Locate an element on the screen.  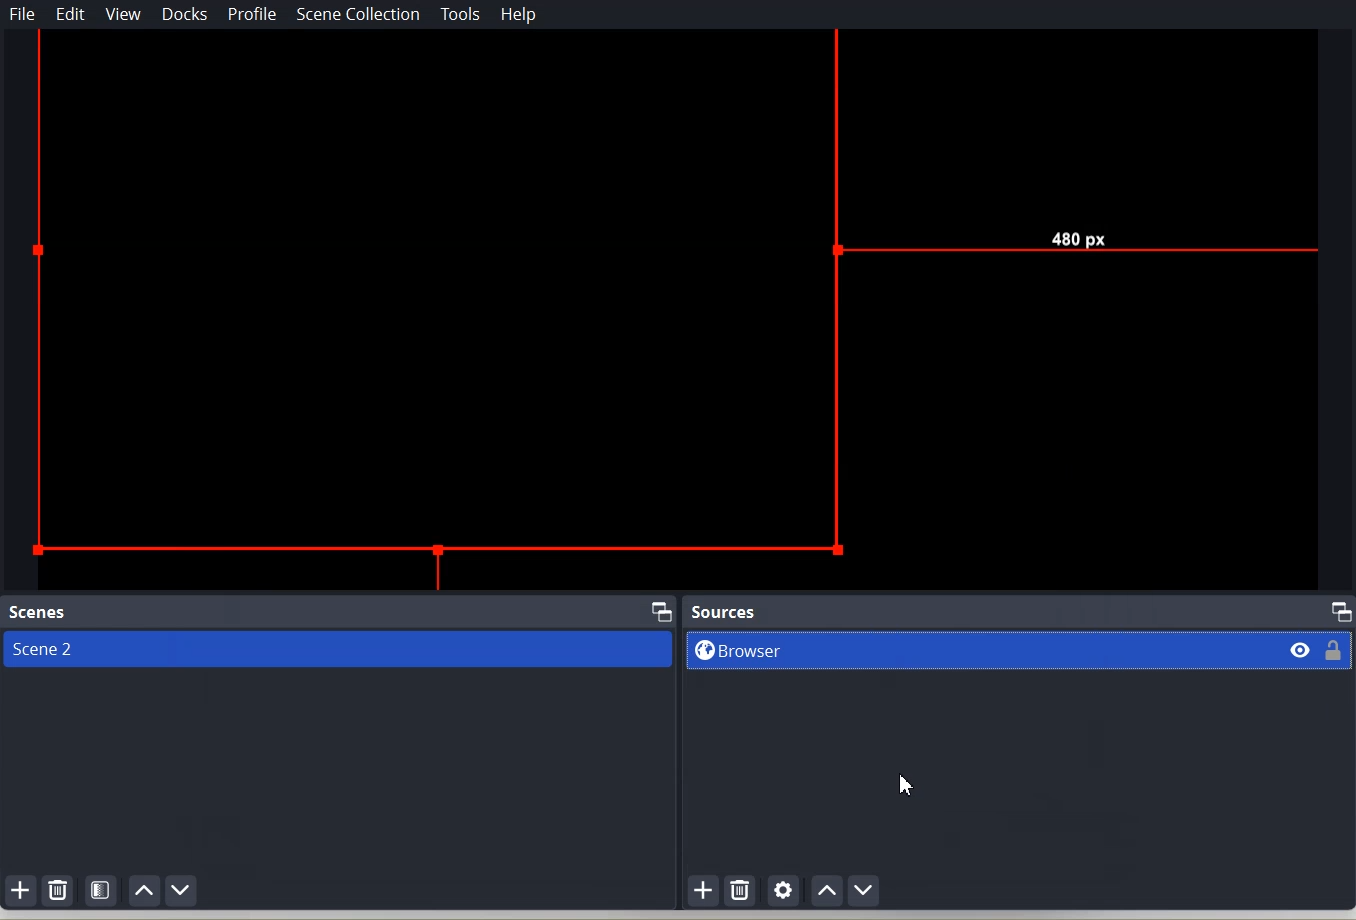
visibility eye icon is located at coordinates (1294, 649).